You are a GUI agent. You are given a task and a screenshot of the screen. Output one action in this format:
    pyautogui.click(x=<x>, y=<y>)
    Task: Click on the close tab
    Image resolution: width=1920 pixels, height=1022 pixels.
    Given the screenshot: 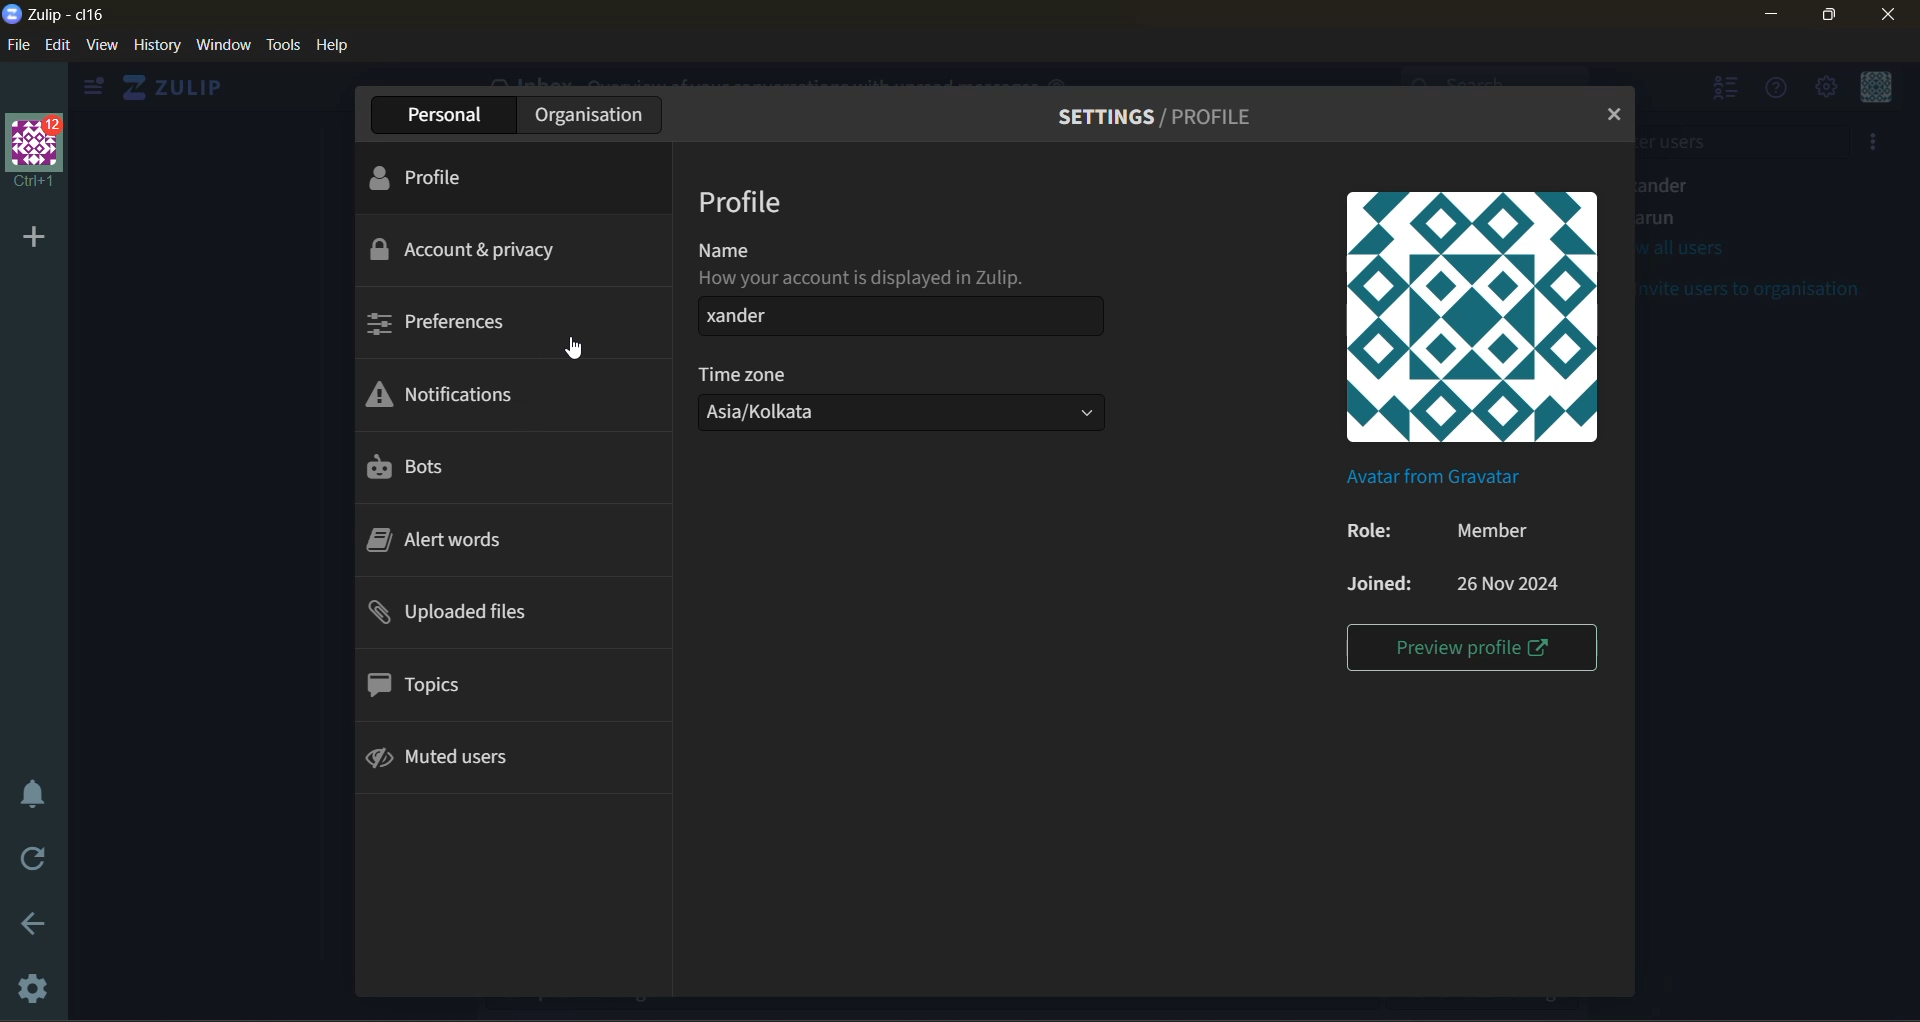 What is the action you would take?
    pyautogui.click(x=1608, y=113)
    